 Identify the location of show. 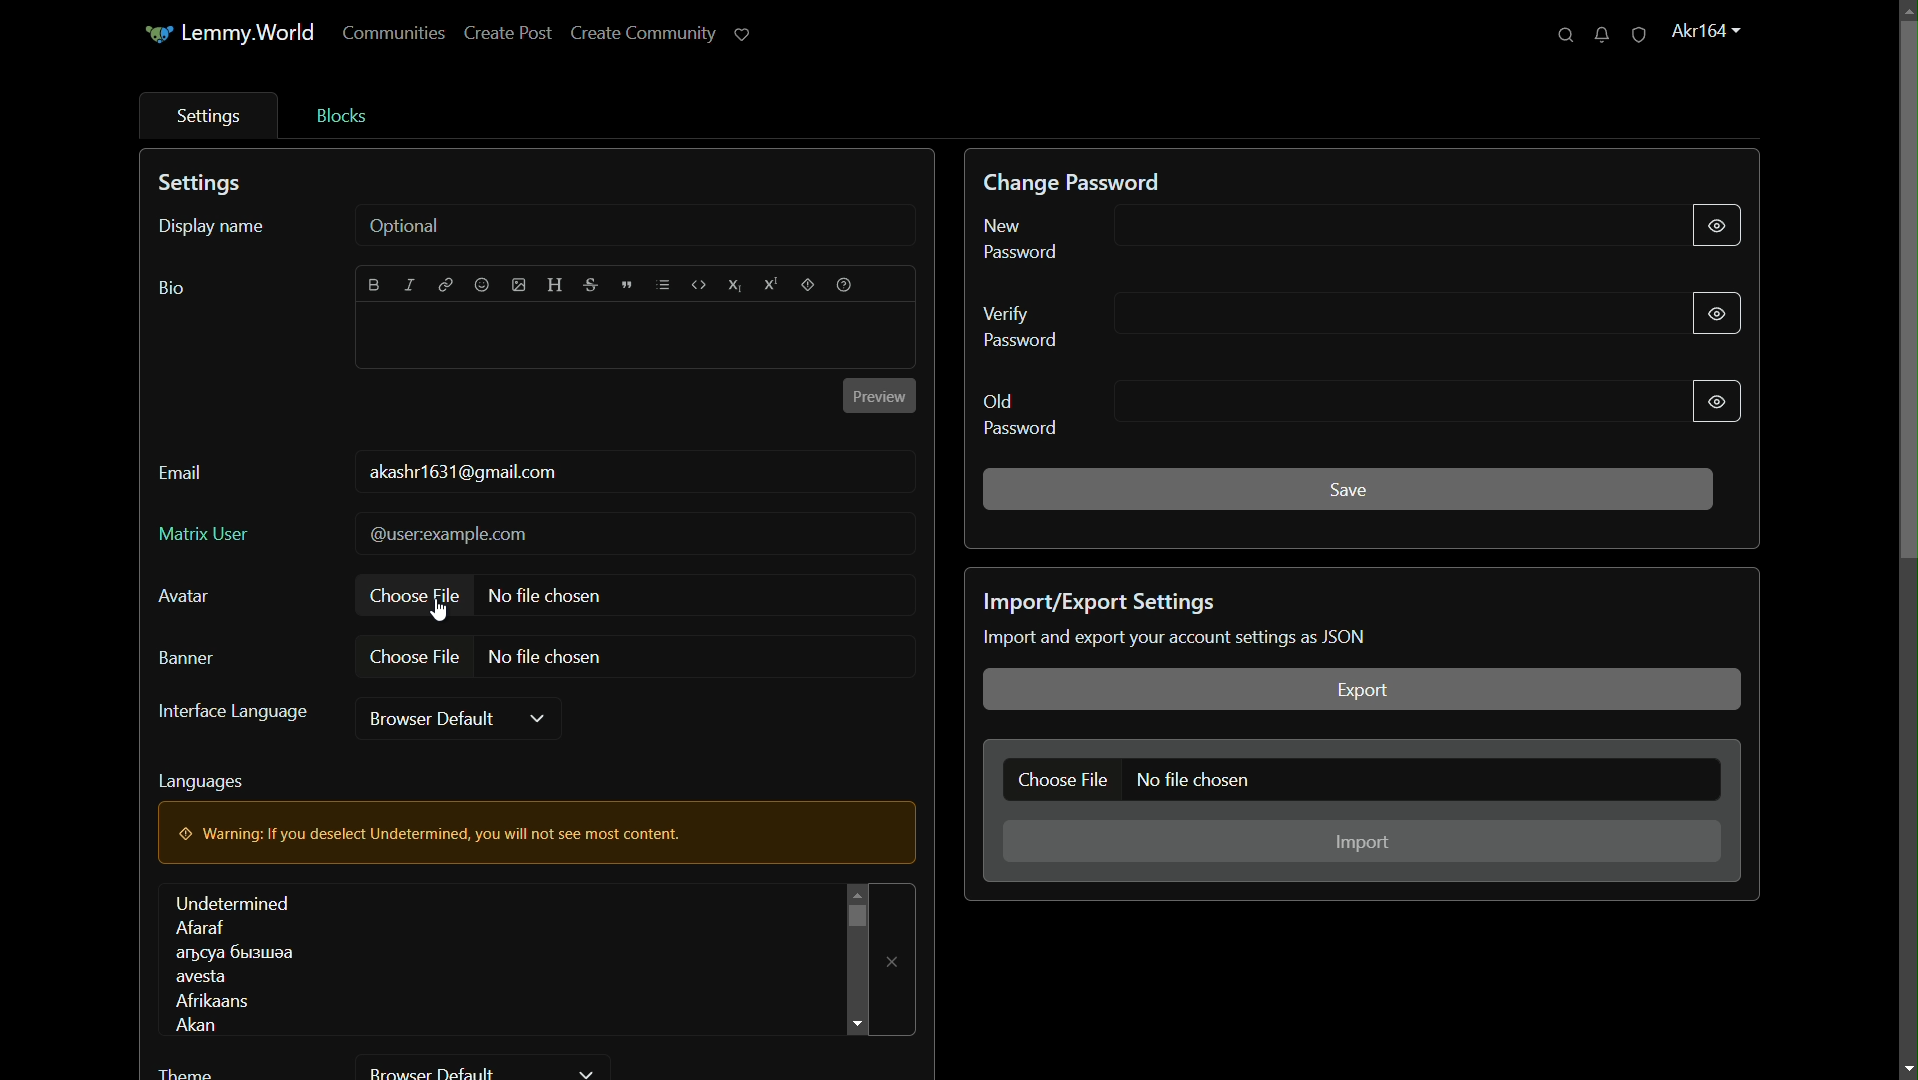
(1715, 221).